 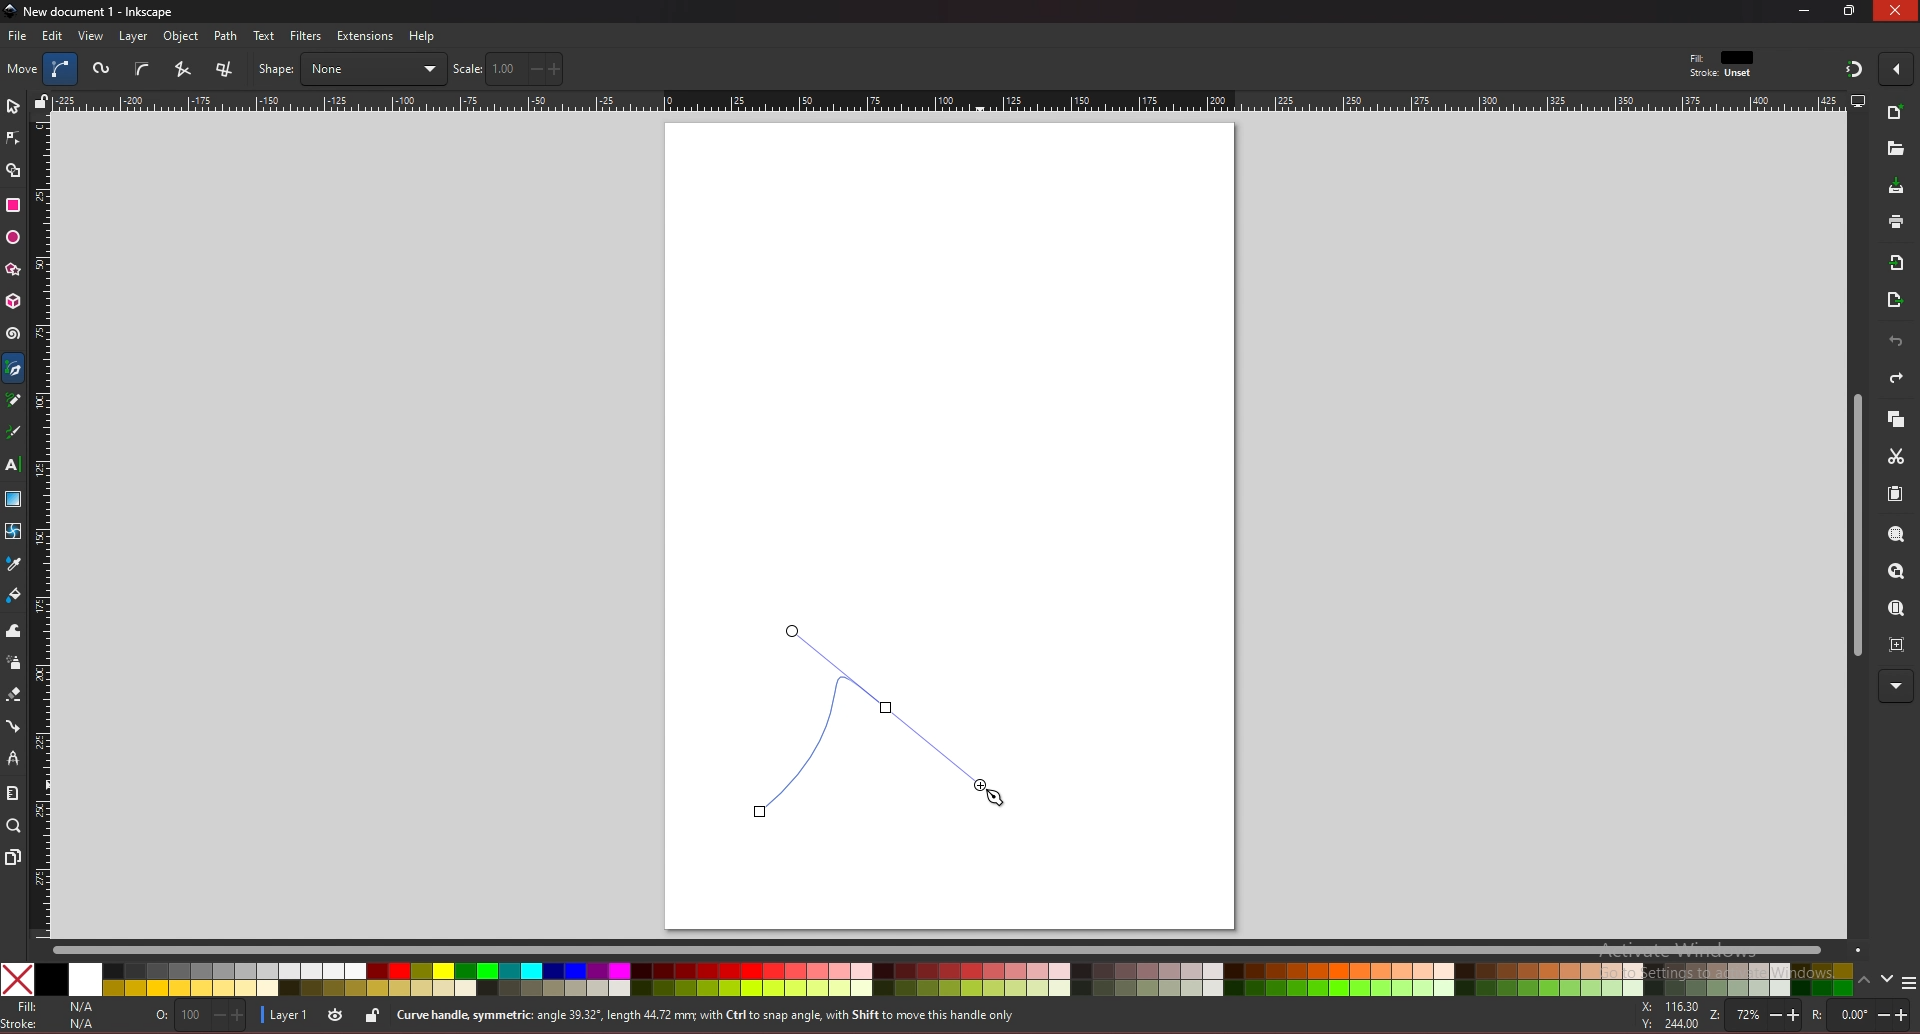 What do you see at coordinates (14, 825) in the screenshot?
I see `zoom` at bounding box center [14, 825].